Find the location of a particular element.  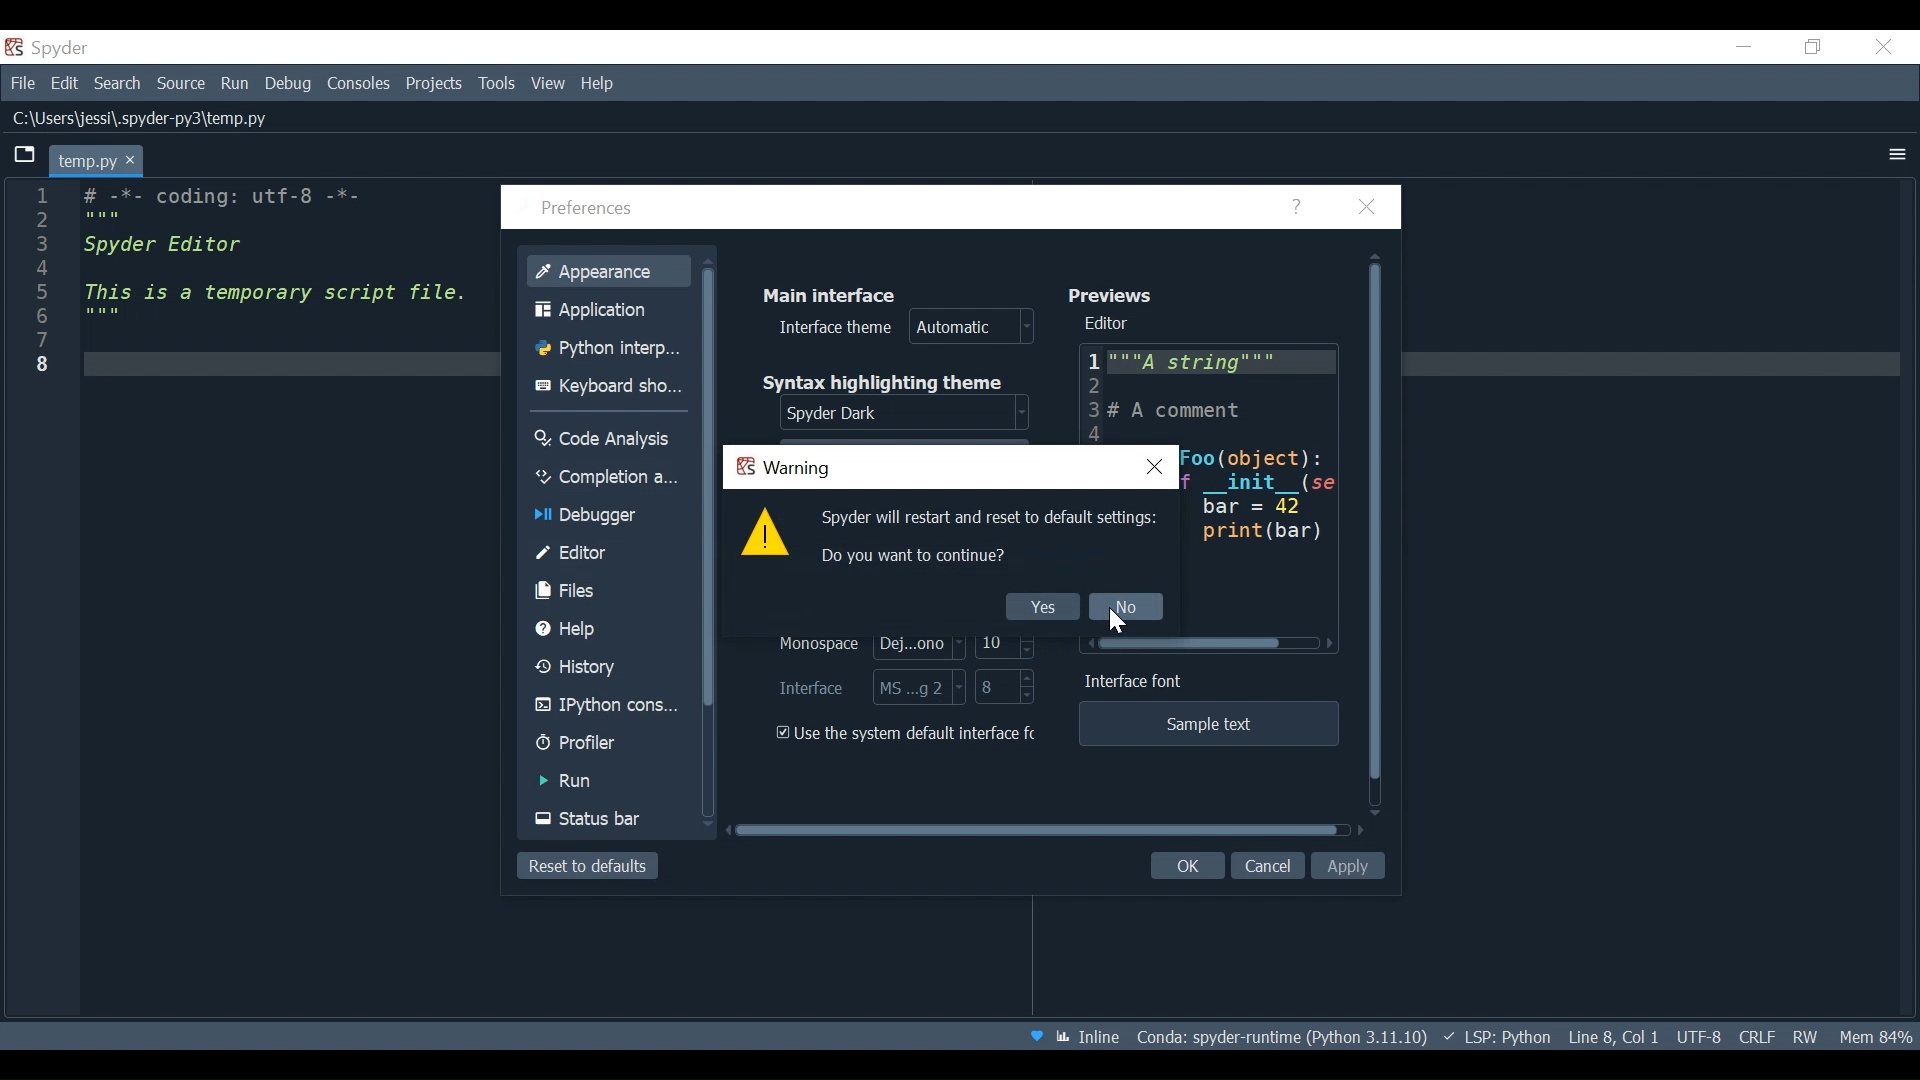

IPython Console is located at coordinates (608, 708).